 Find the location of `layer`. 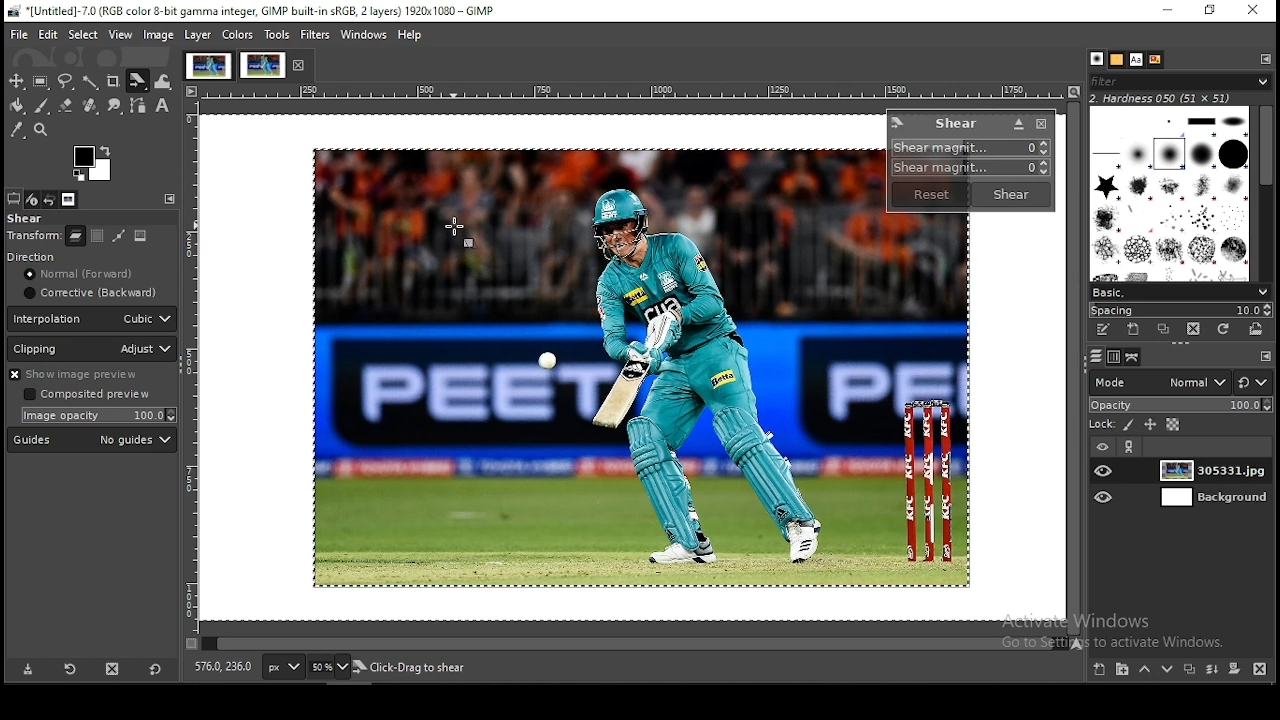

layer is located at coordinates (76, 236).